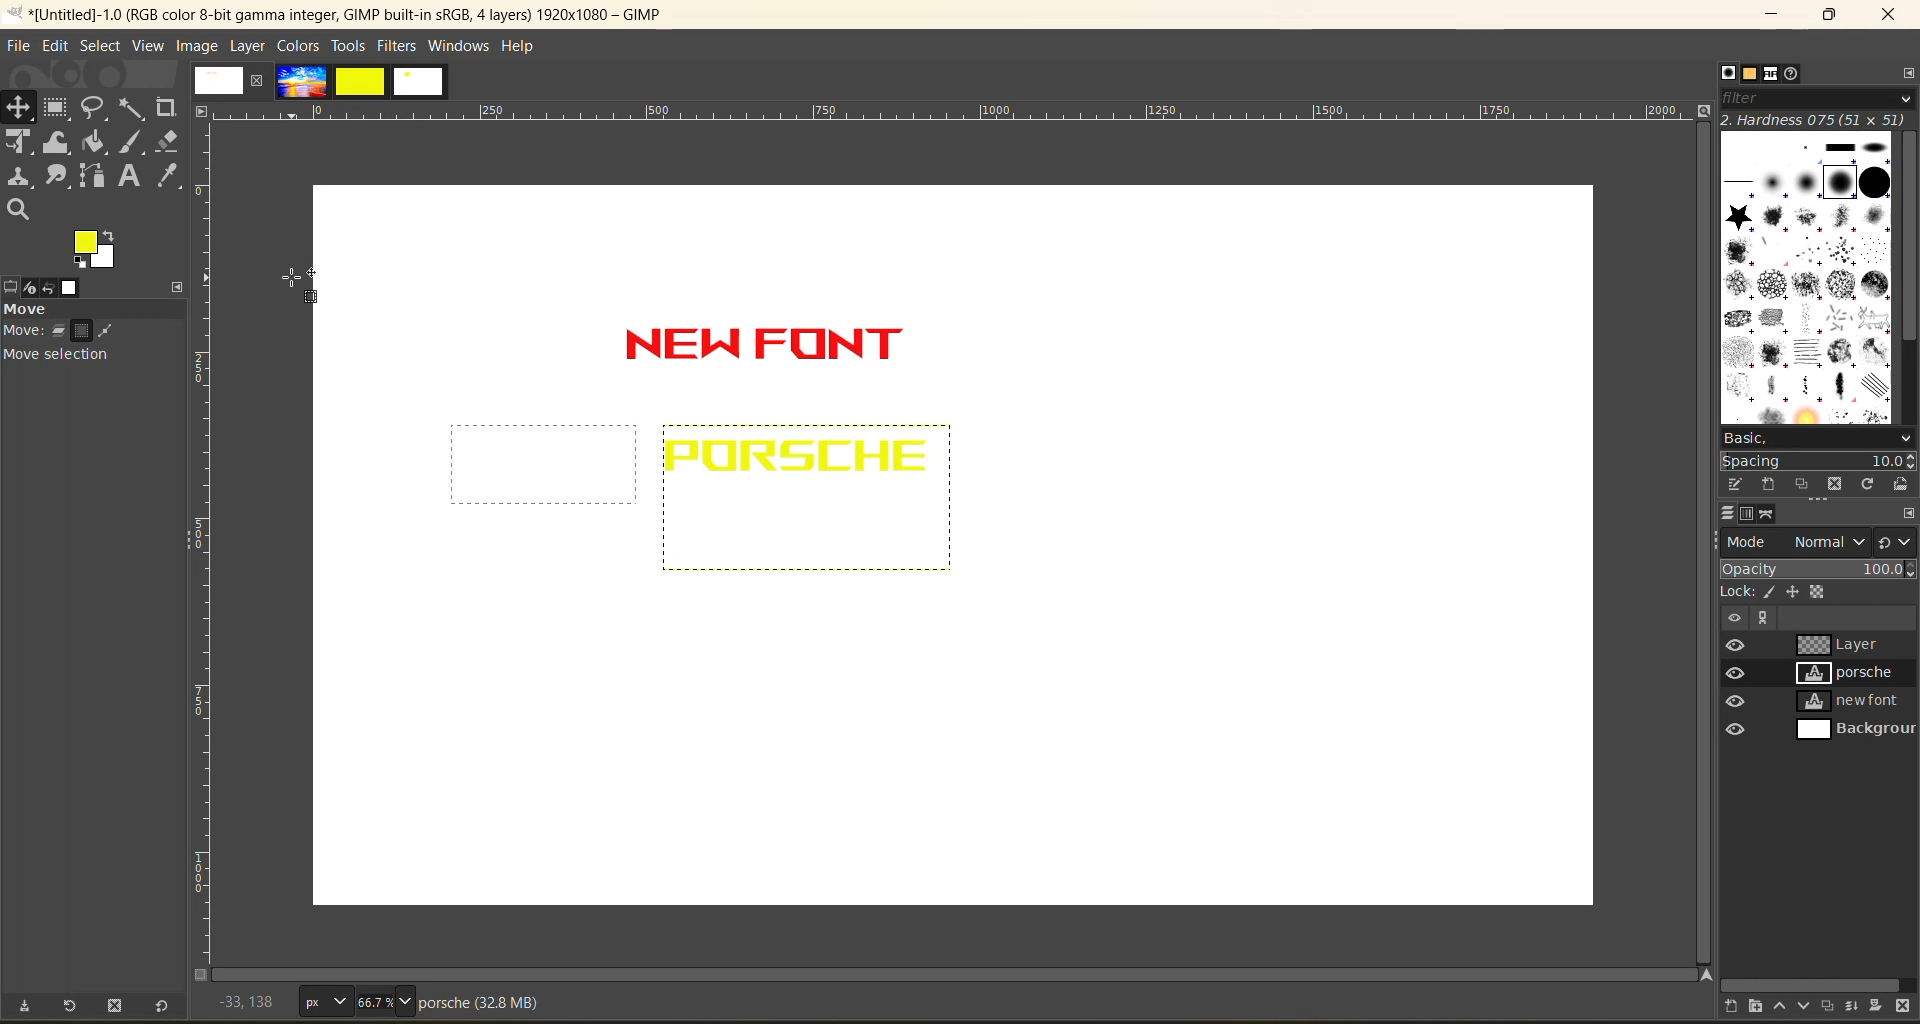 Image resolution: width=1920 pixels, height=1024 pixels. Describe the element at coordinates (175, 285) in the screenshot. I see `configure` at that location.